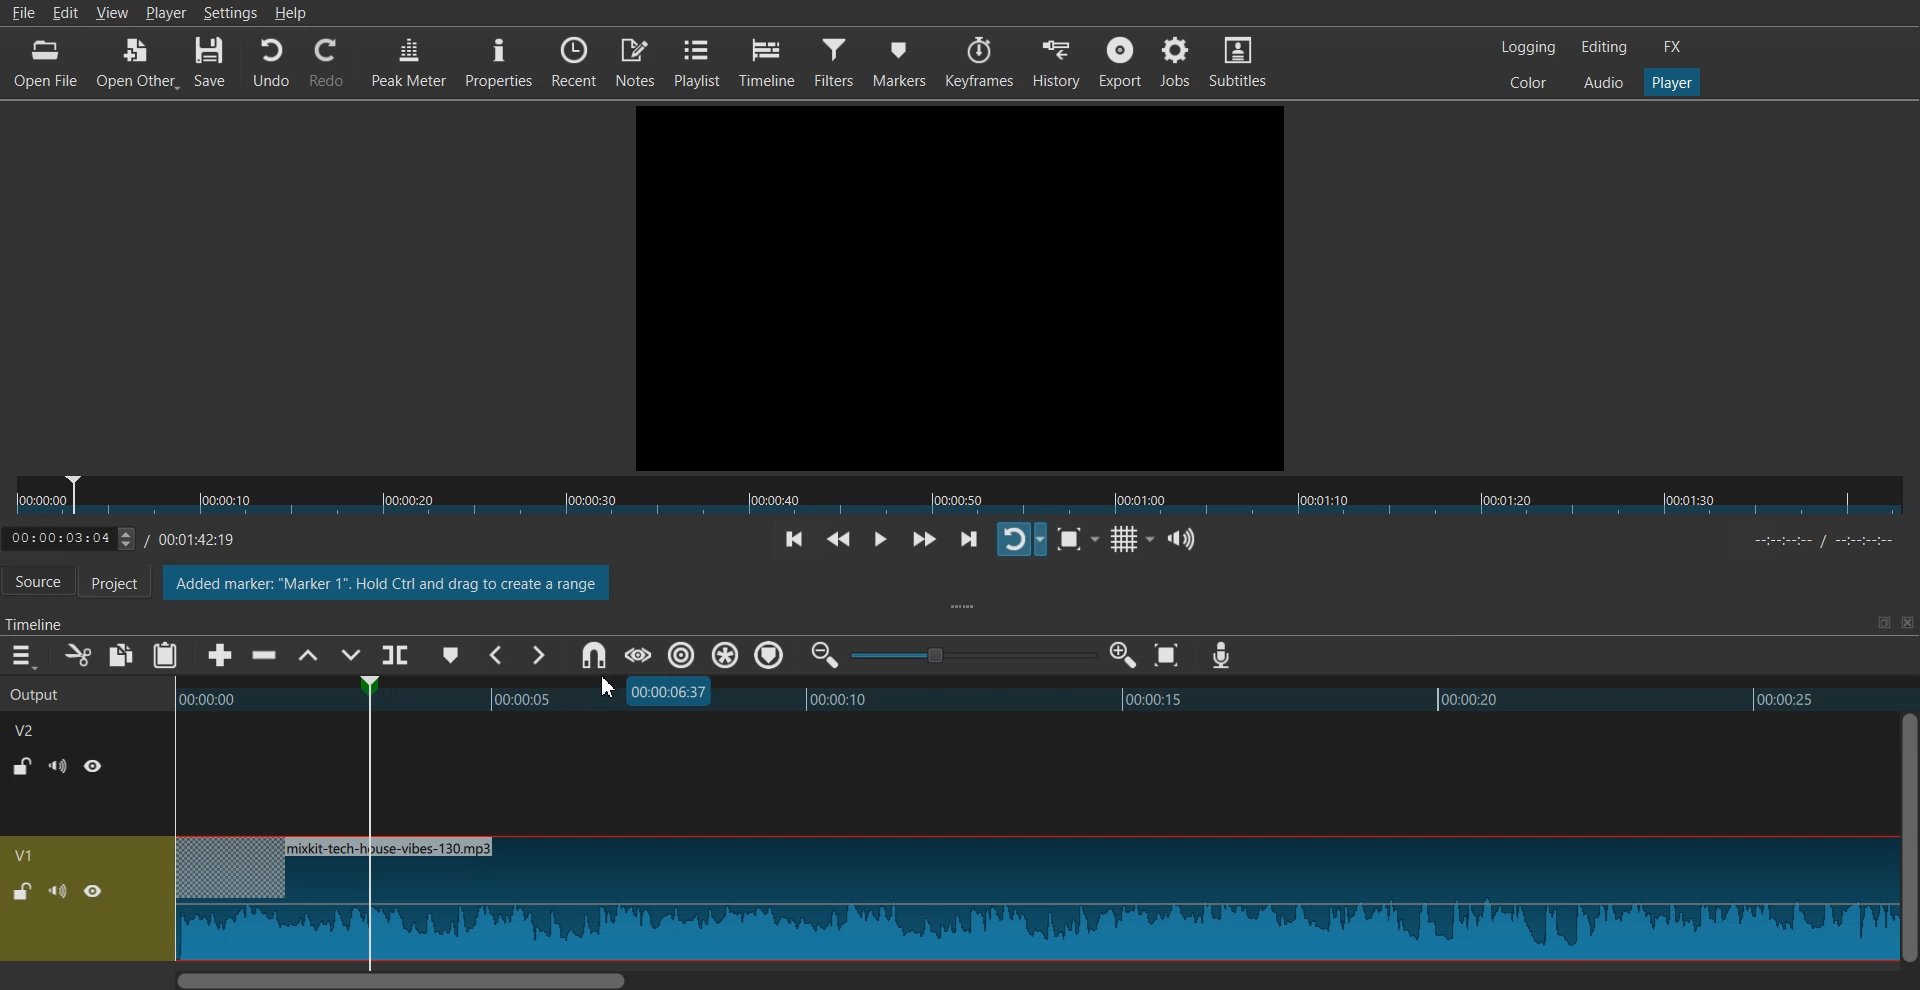 The height and width of the screenshot is (990, 1920). What do you see at coordinates (69, 13) in the screenshot?
I see `edit` at bounding box center [69, 13].